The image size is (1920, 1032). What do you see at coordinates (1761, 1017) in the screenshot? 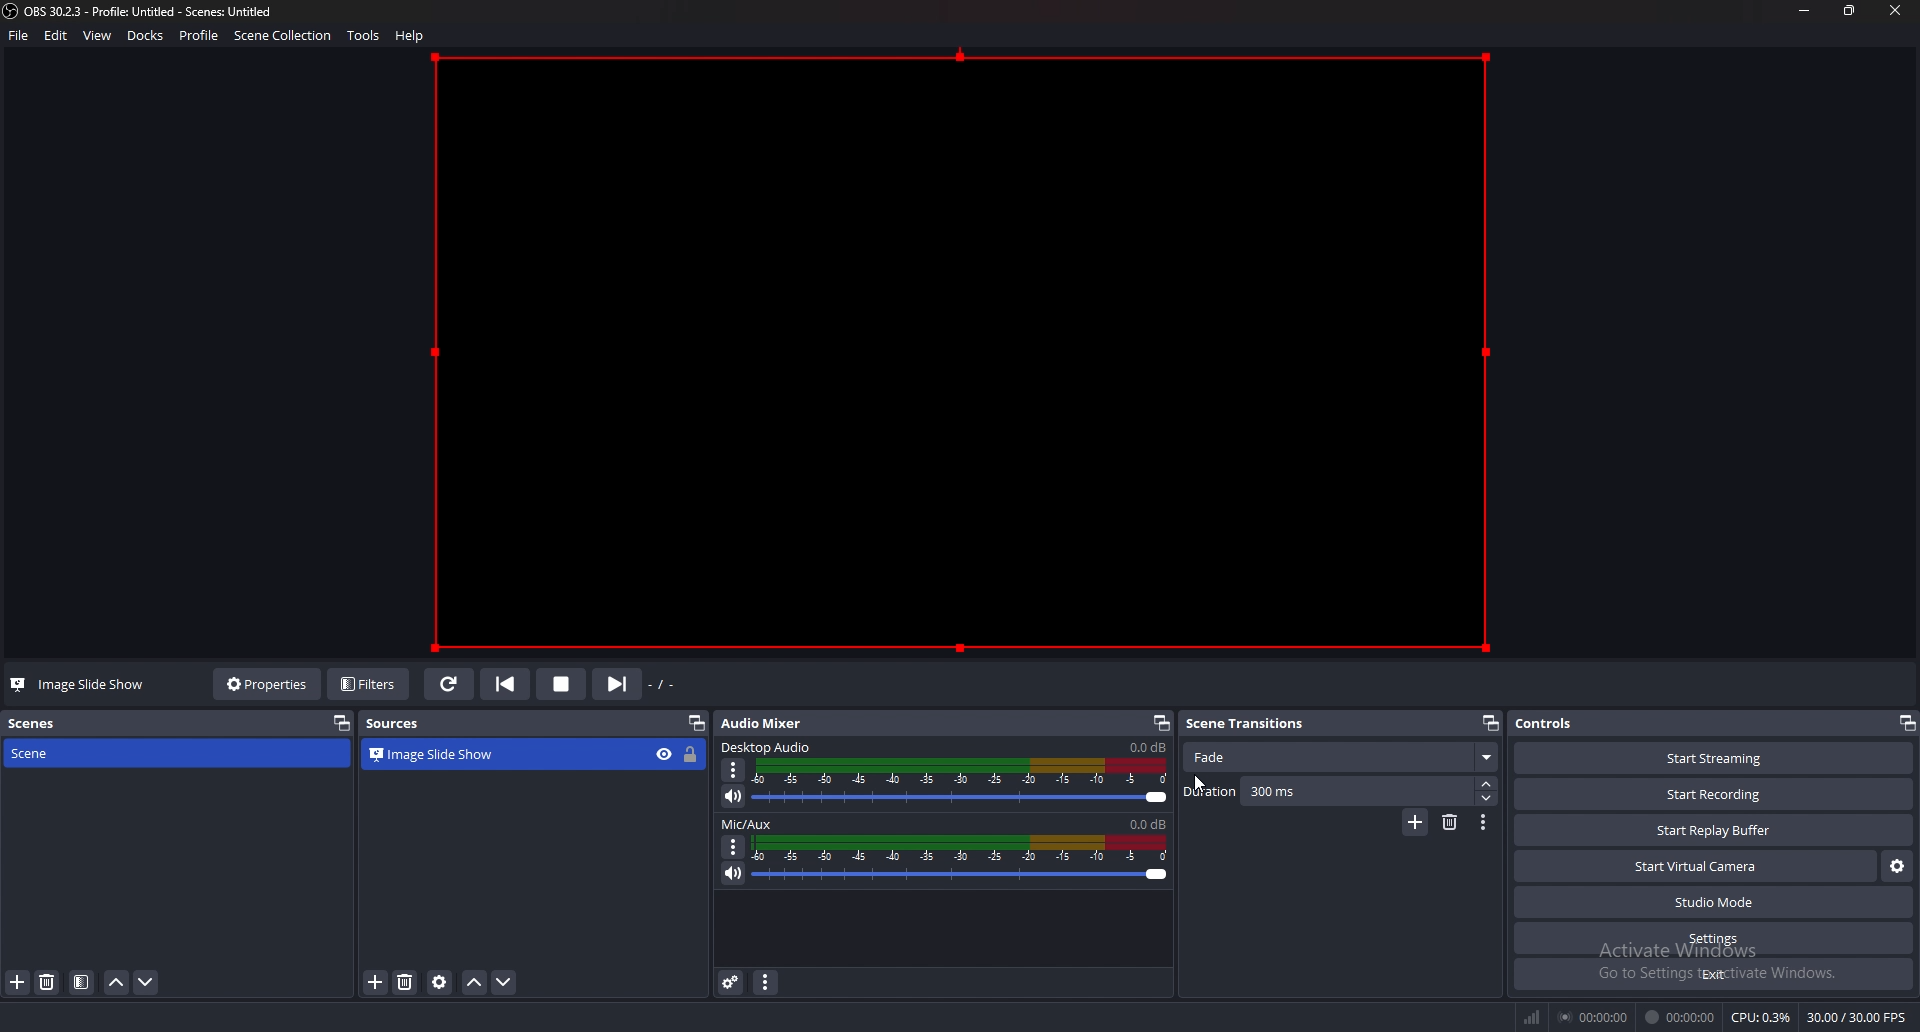
I see `cpu` at bounding box center [1761, 1017].